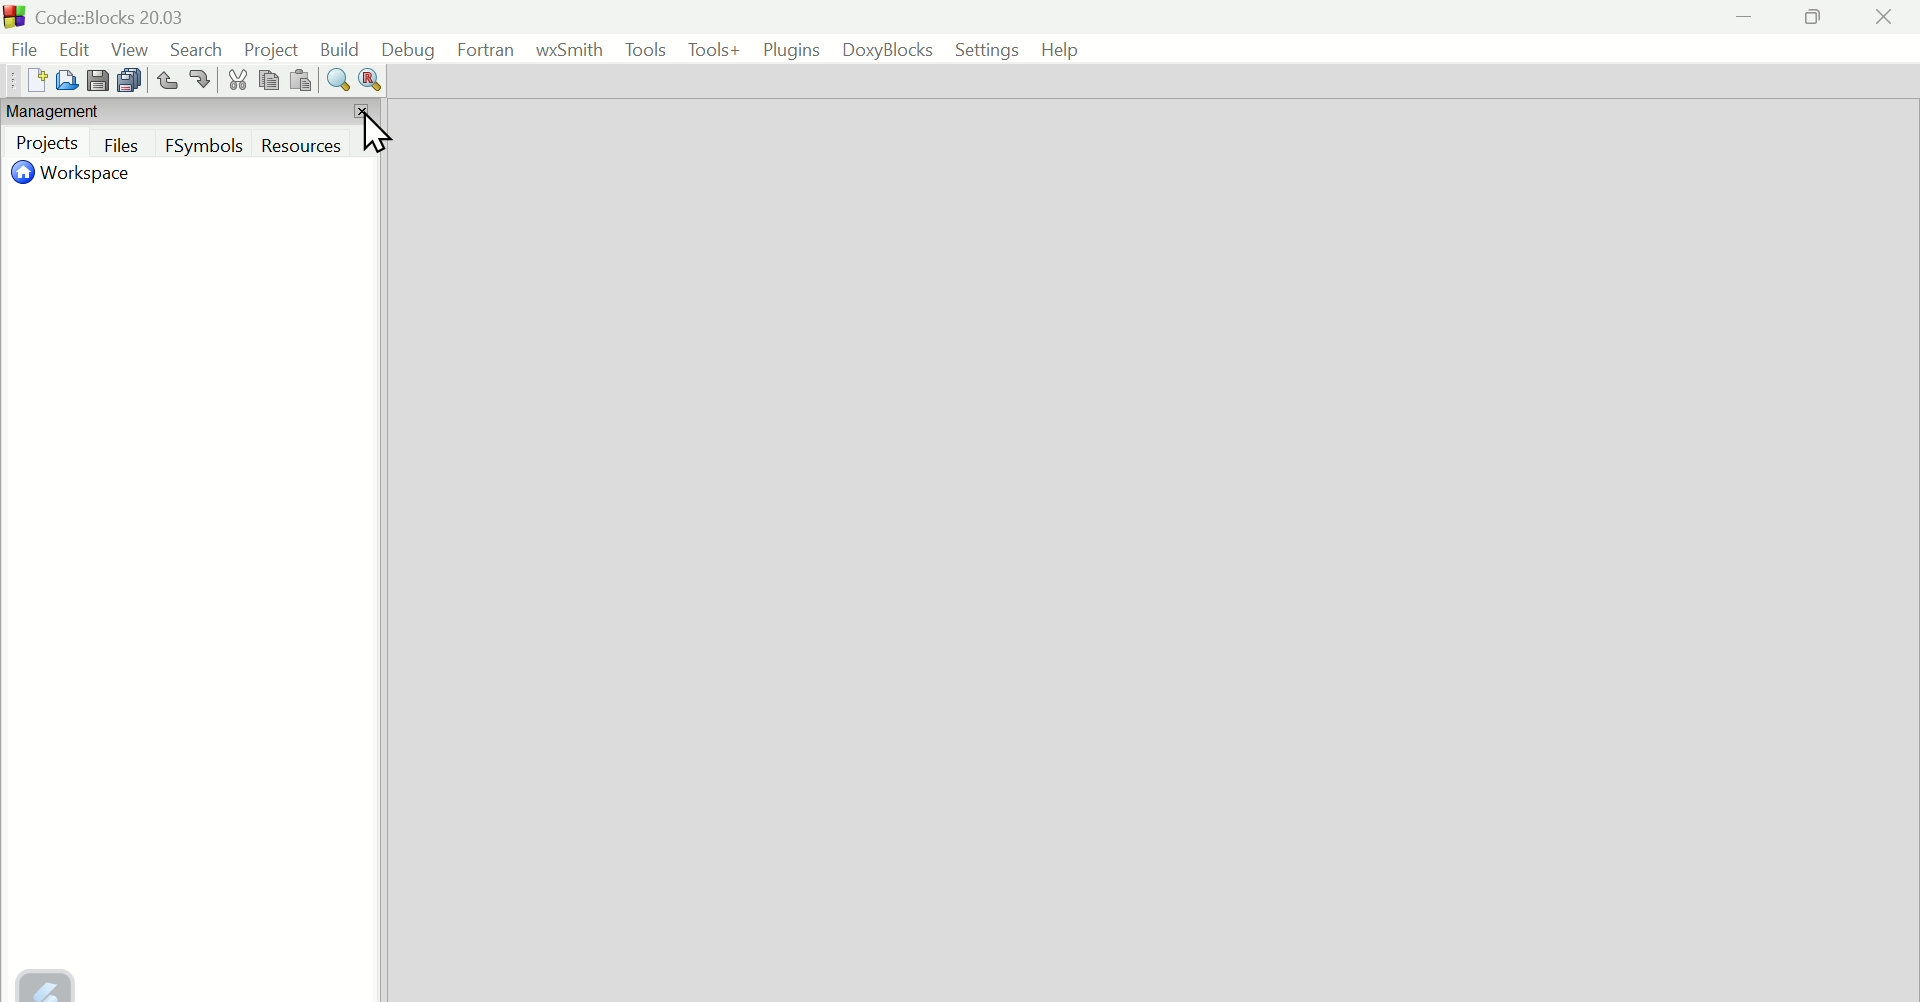 The height and width of the screenshot is (1002, 1920). What do you see at coordinates (301, 145) in the screenshot?
I see `Resources` at bounding box center [301, 145].